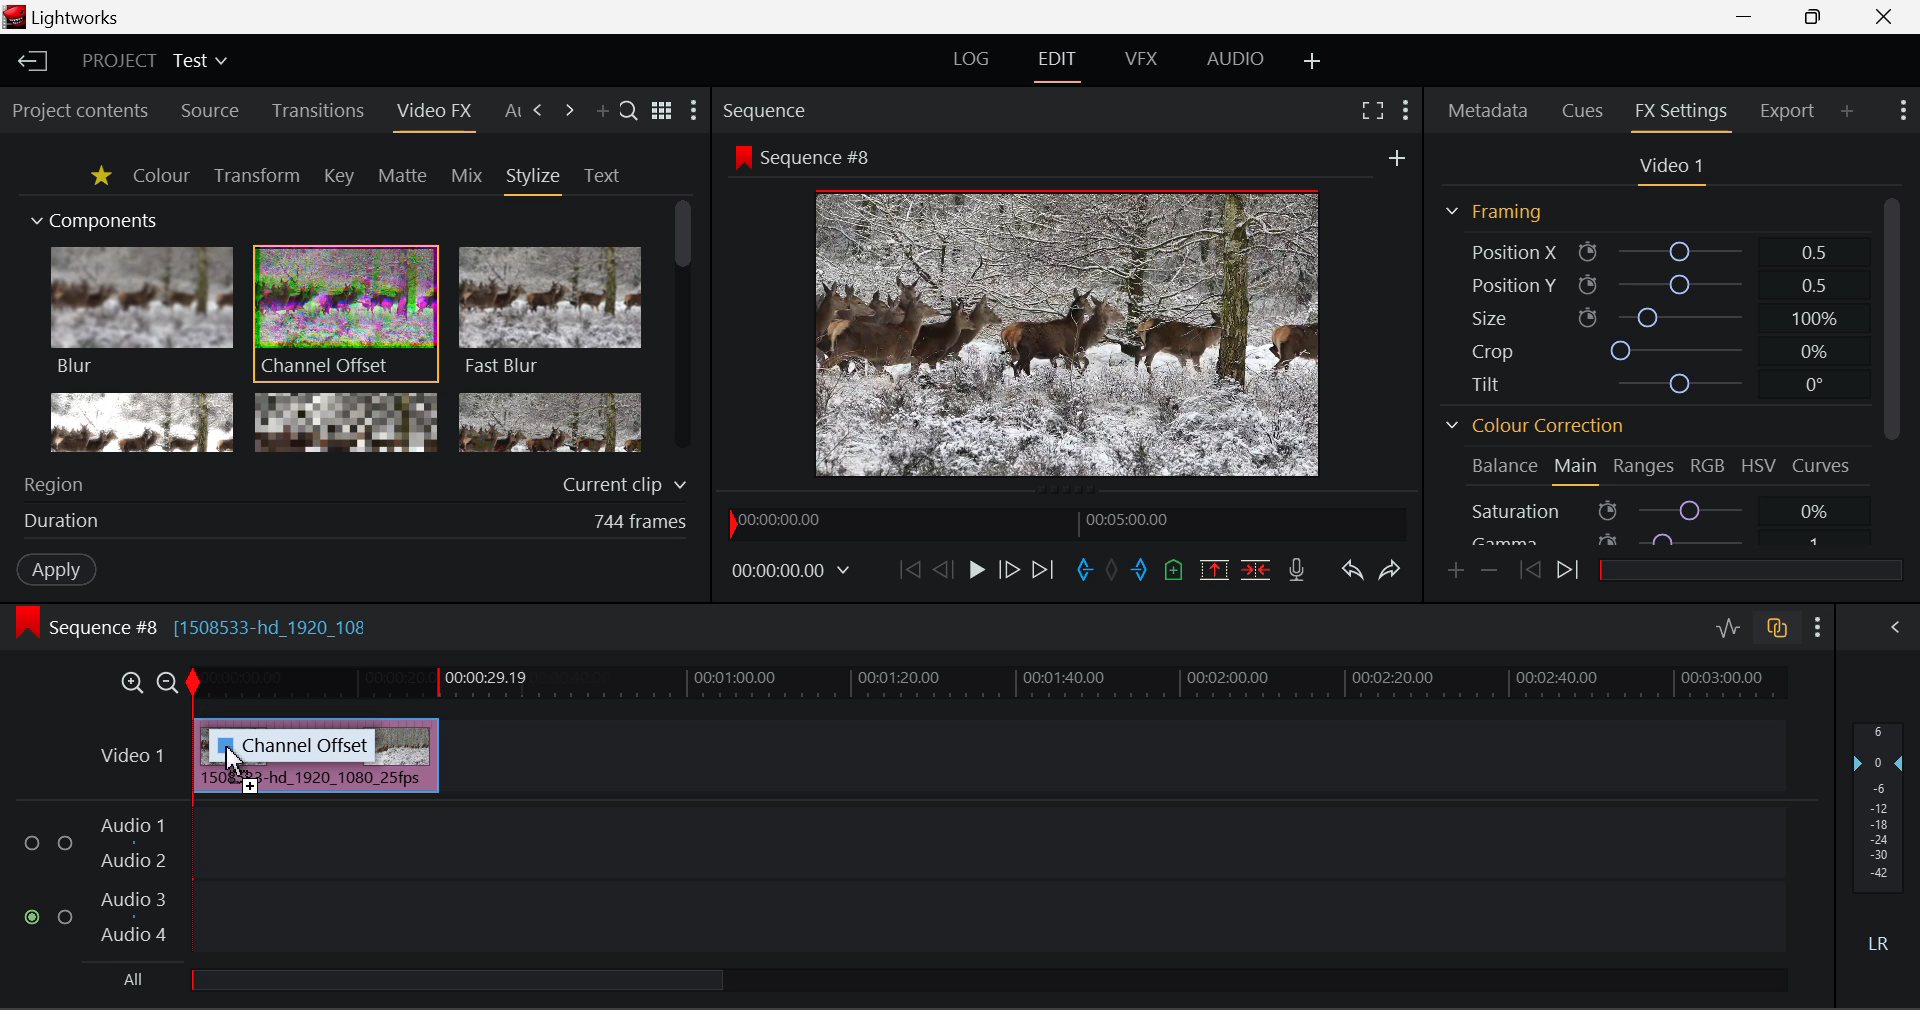 The width and height of the screenshot is (1920, 1010). What do you see at coordinates (991, 686) in the screenshot?
I see `Project Timeline Track` at bounding box center [991, 686].